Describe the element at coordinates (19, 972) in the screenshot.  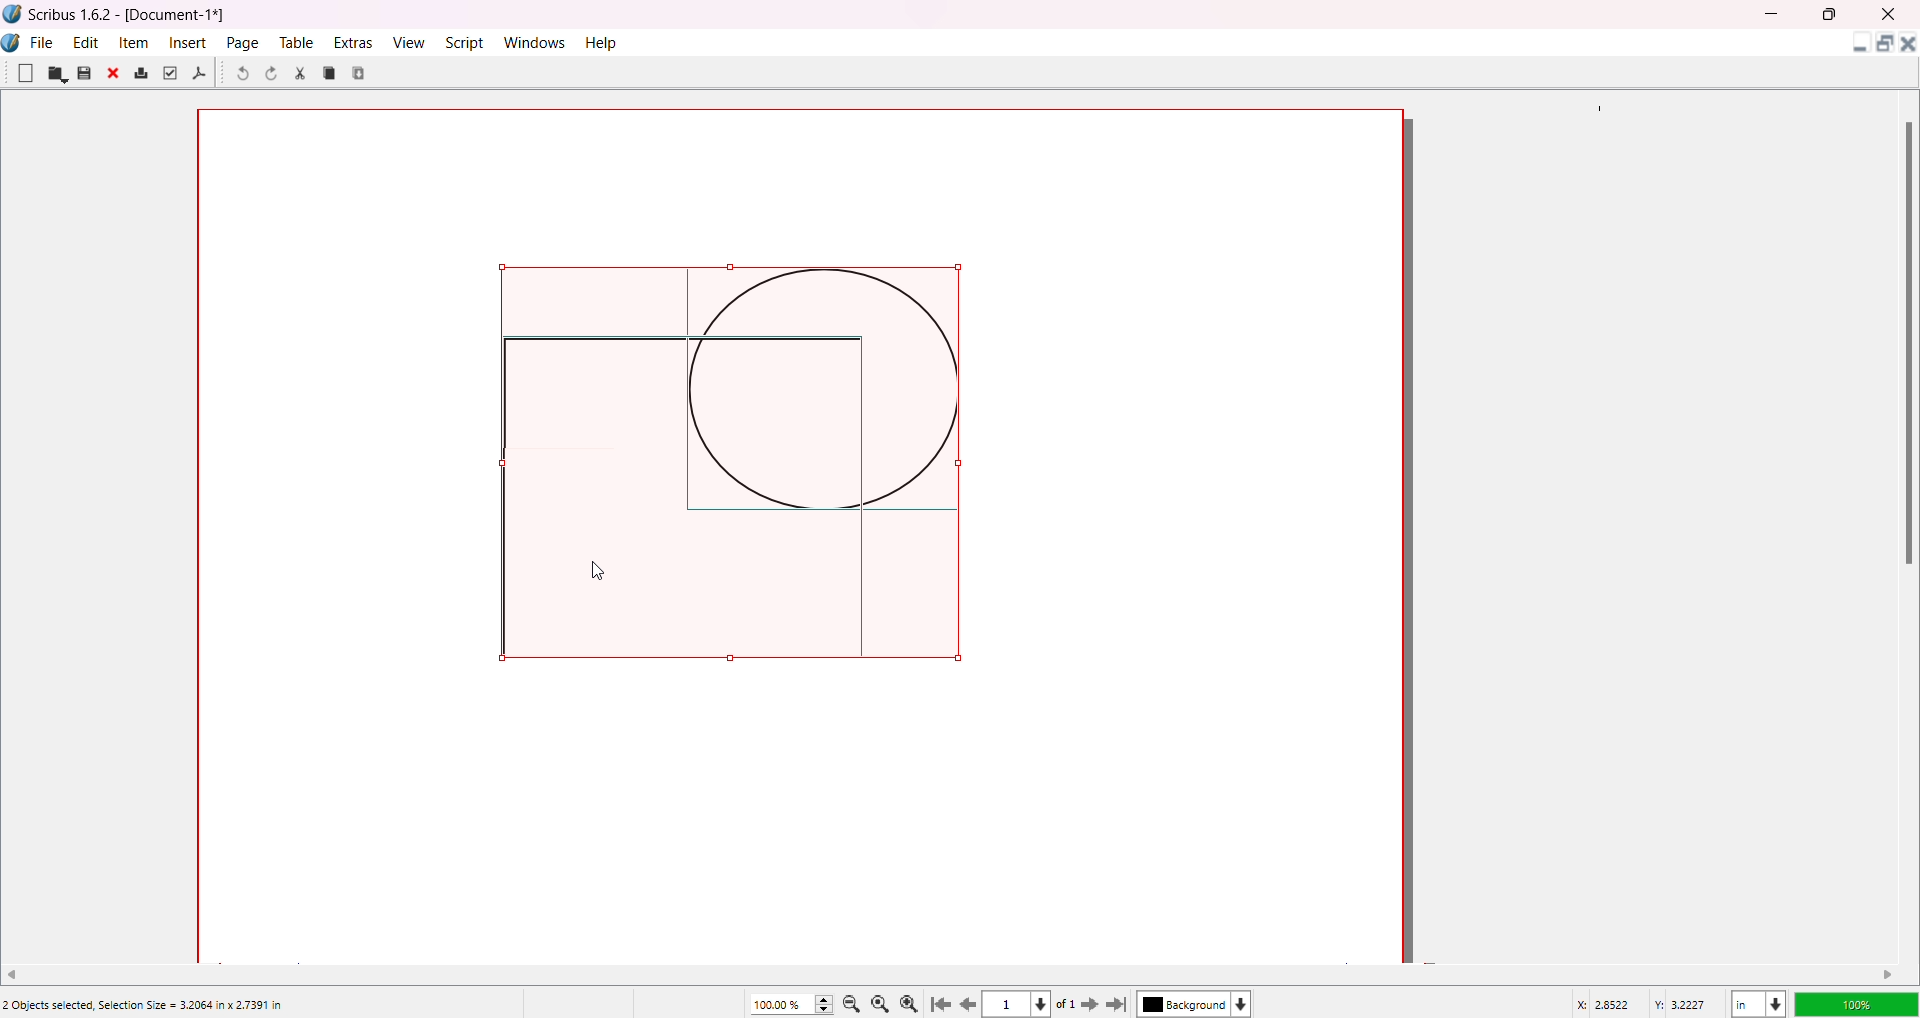
I see `Move Left` at that location.